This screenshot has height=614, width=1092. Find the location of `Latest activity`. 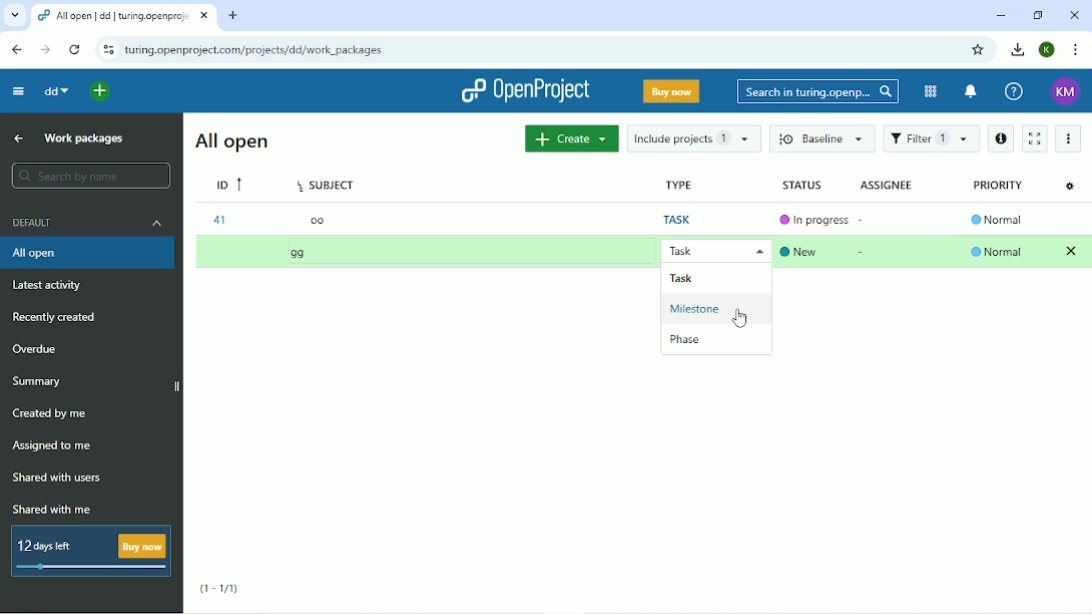

Latest activity is located at coordinates (53, 286).